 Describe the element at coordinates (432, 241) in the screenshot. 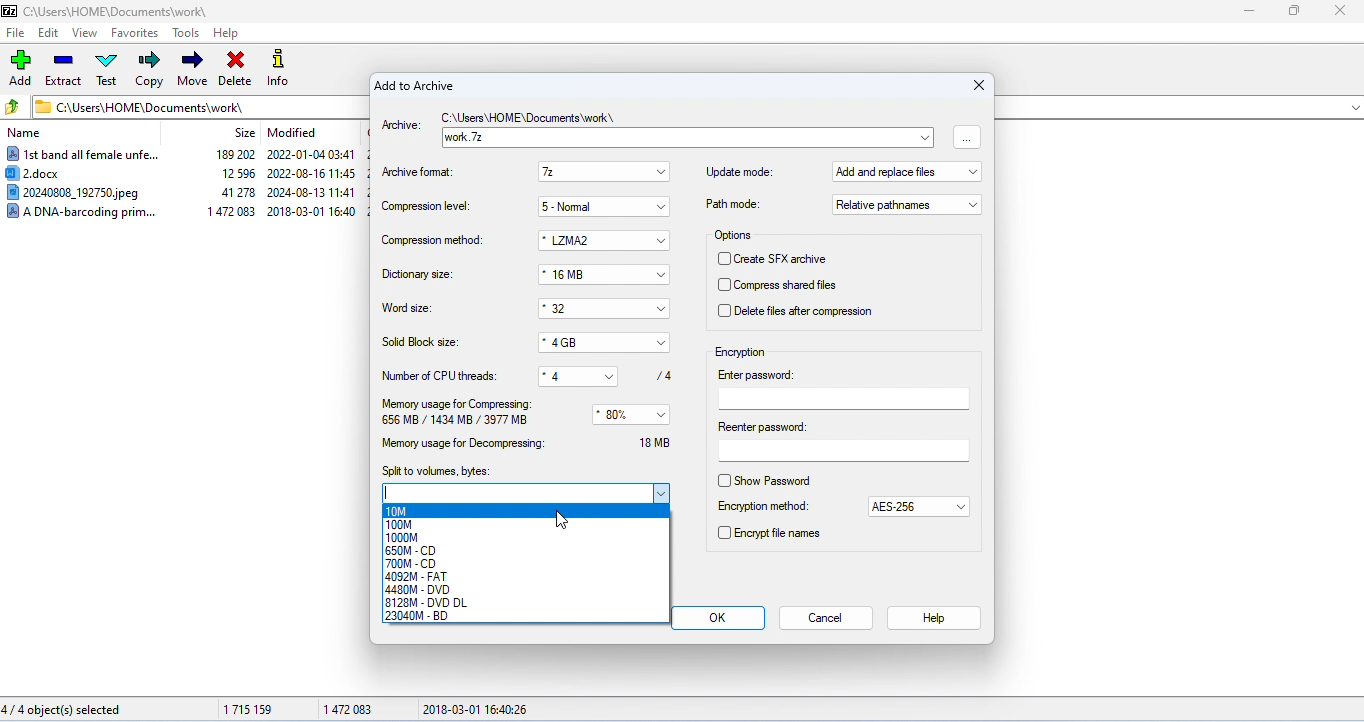

I see `compression method` at that location.